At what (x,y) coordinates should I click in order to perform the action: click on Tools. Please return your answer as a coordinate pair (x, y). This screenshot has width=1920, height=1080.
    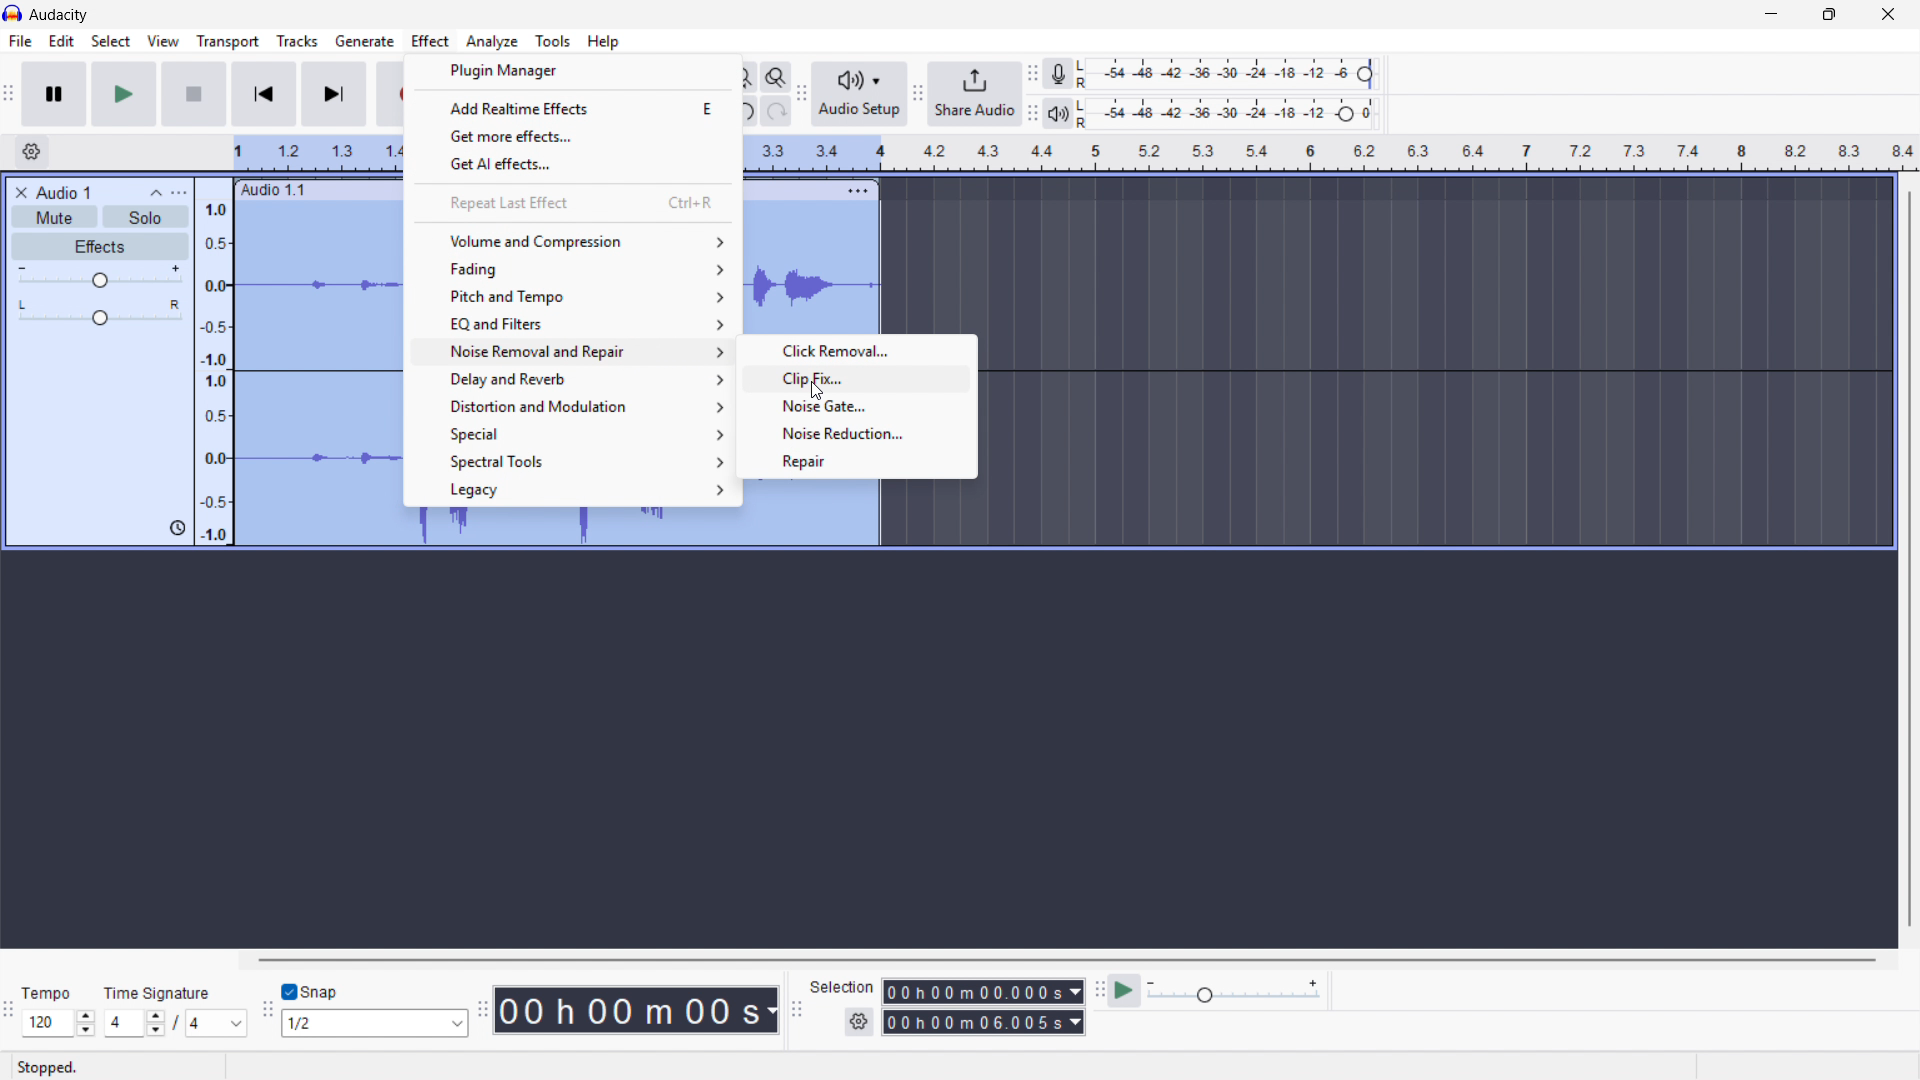
    Looking at the image, I should click on (553, 41).